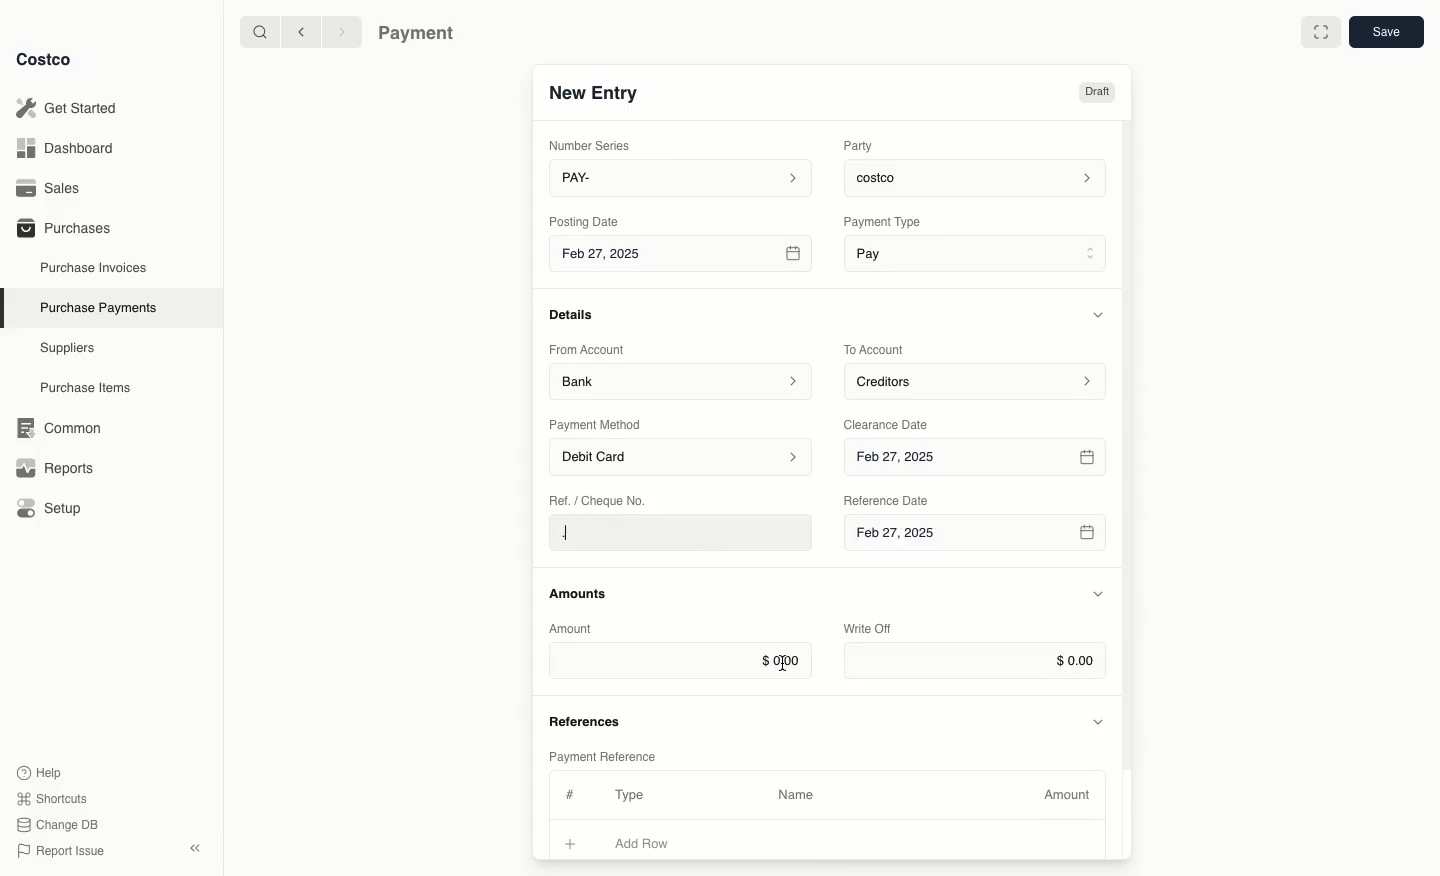 This screenshot has height=876, width=1440. Describe the element at coordinates (1098, 595) in the screenshot. I see `Hide` at that location.